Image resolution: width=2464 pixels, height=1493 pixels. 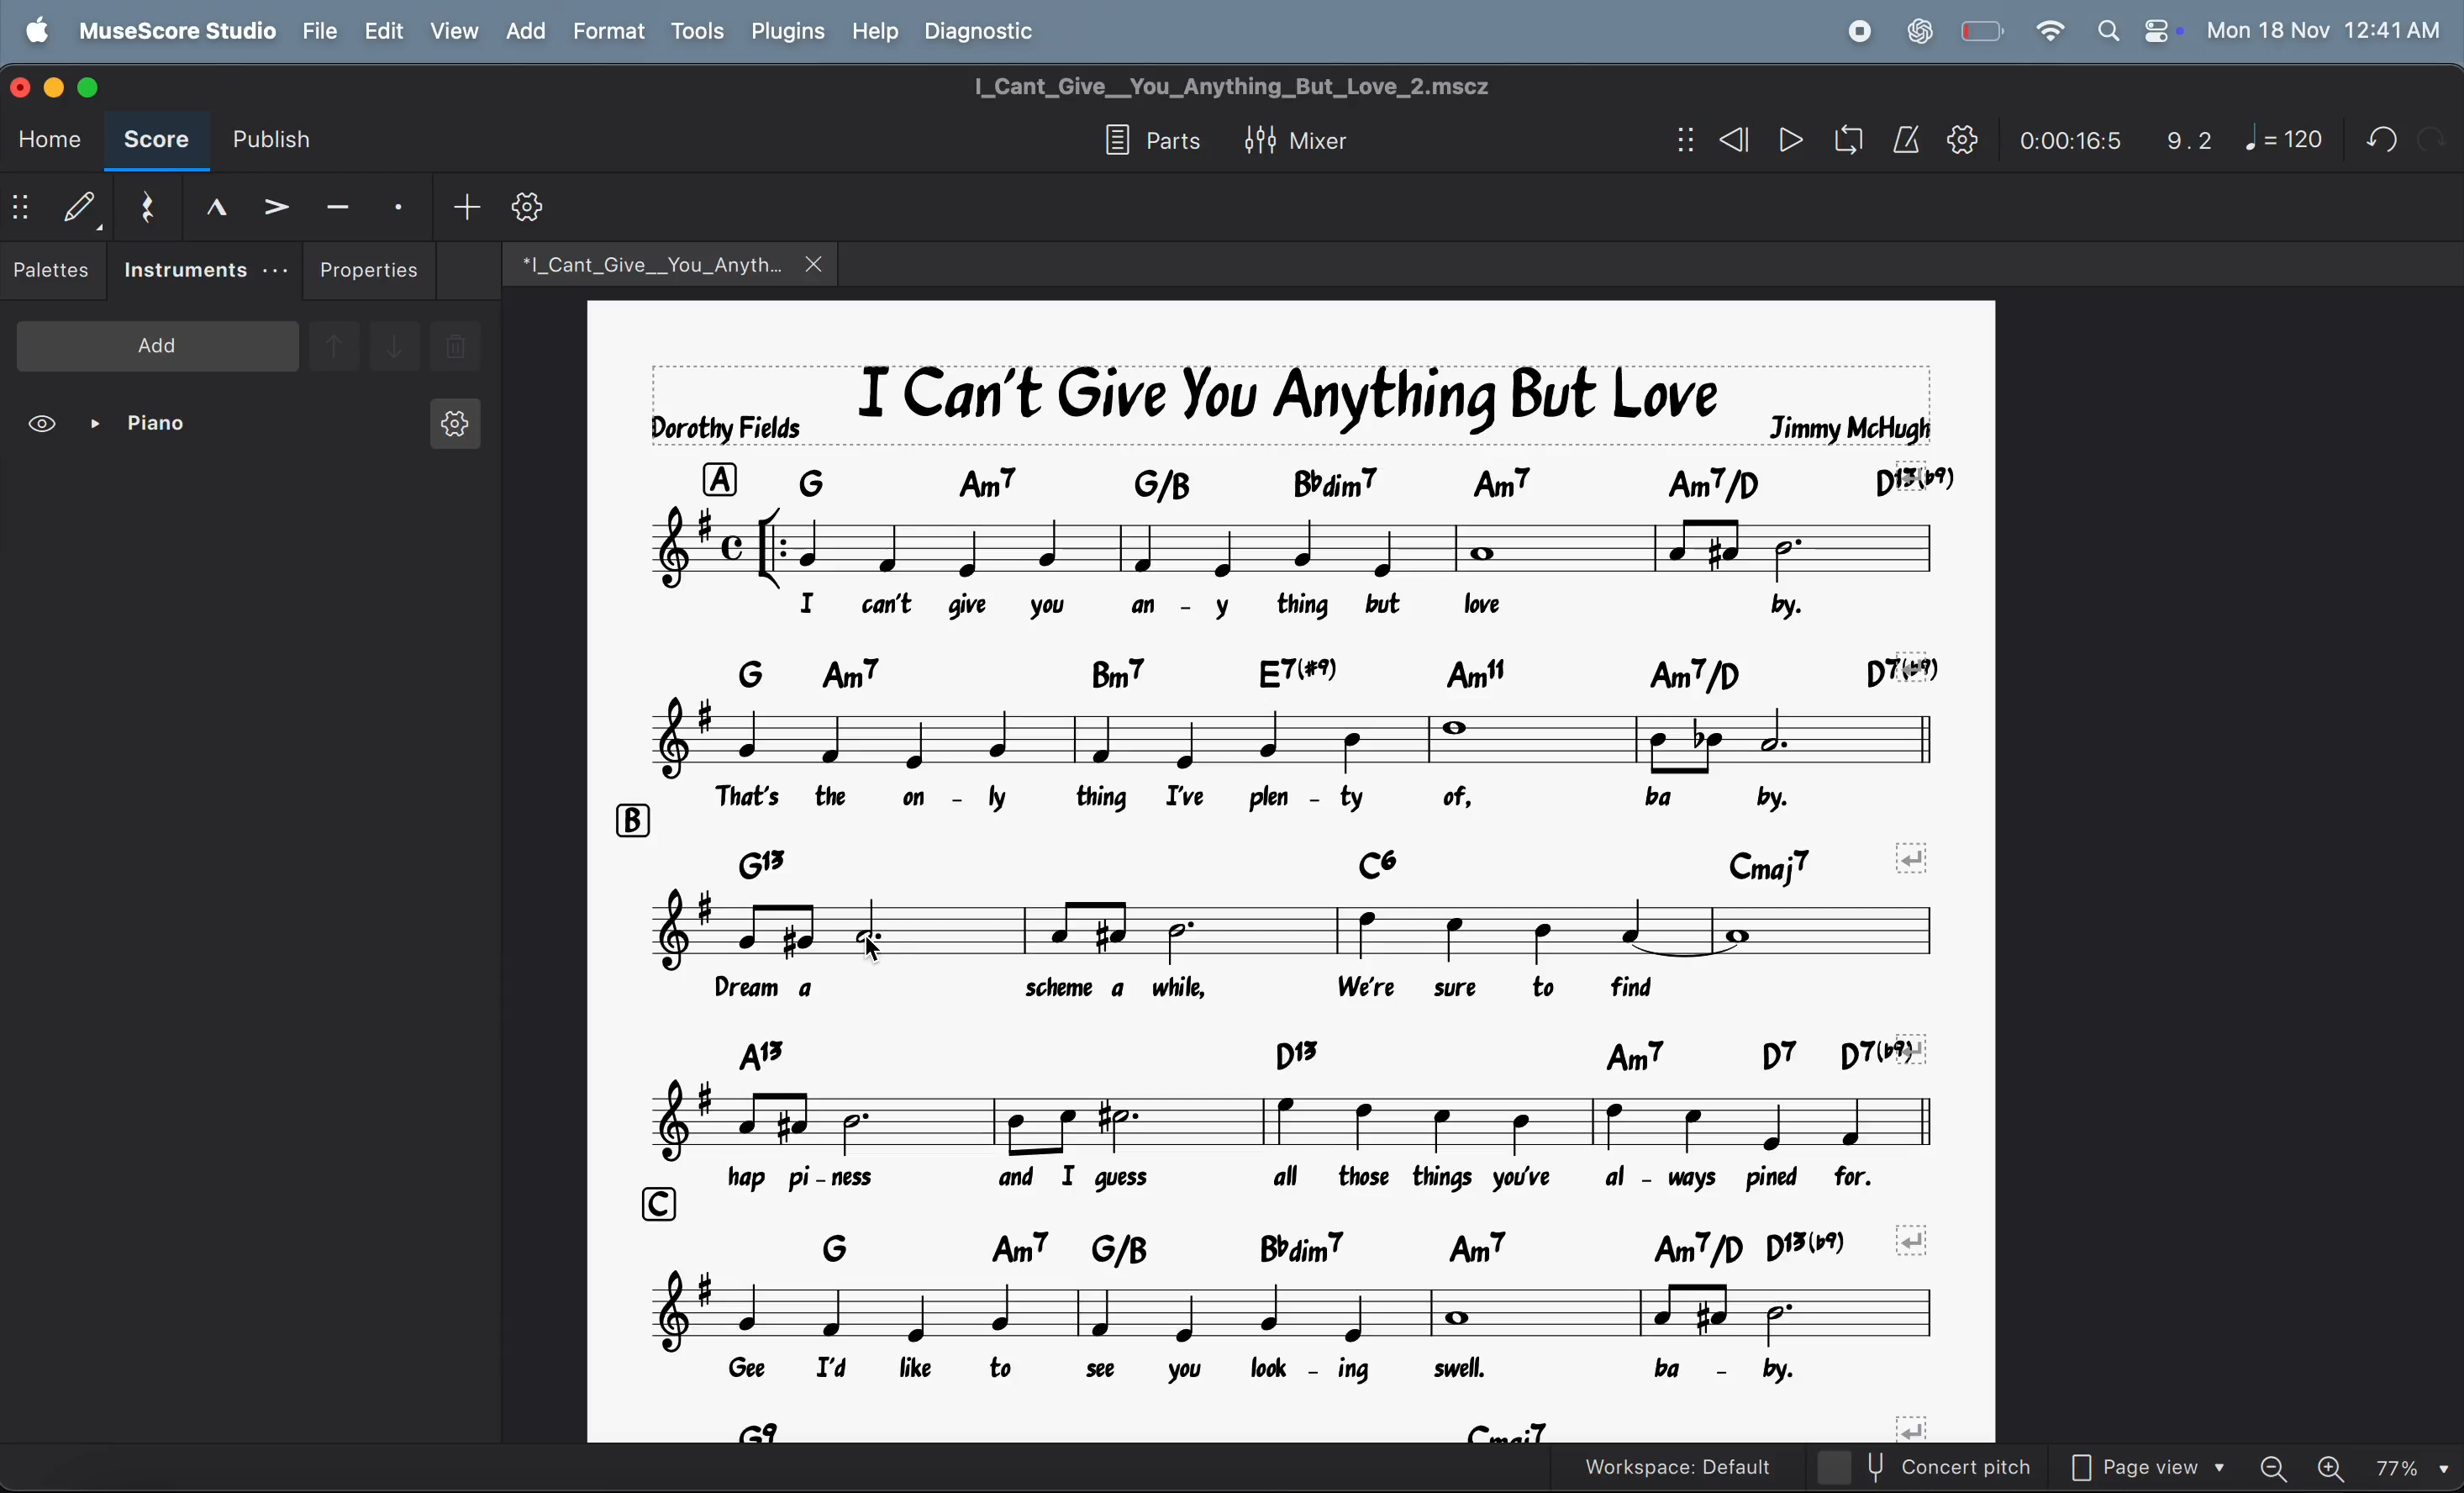 I want to click on properties, so click(x=369, y=267).